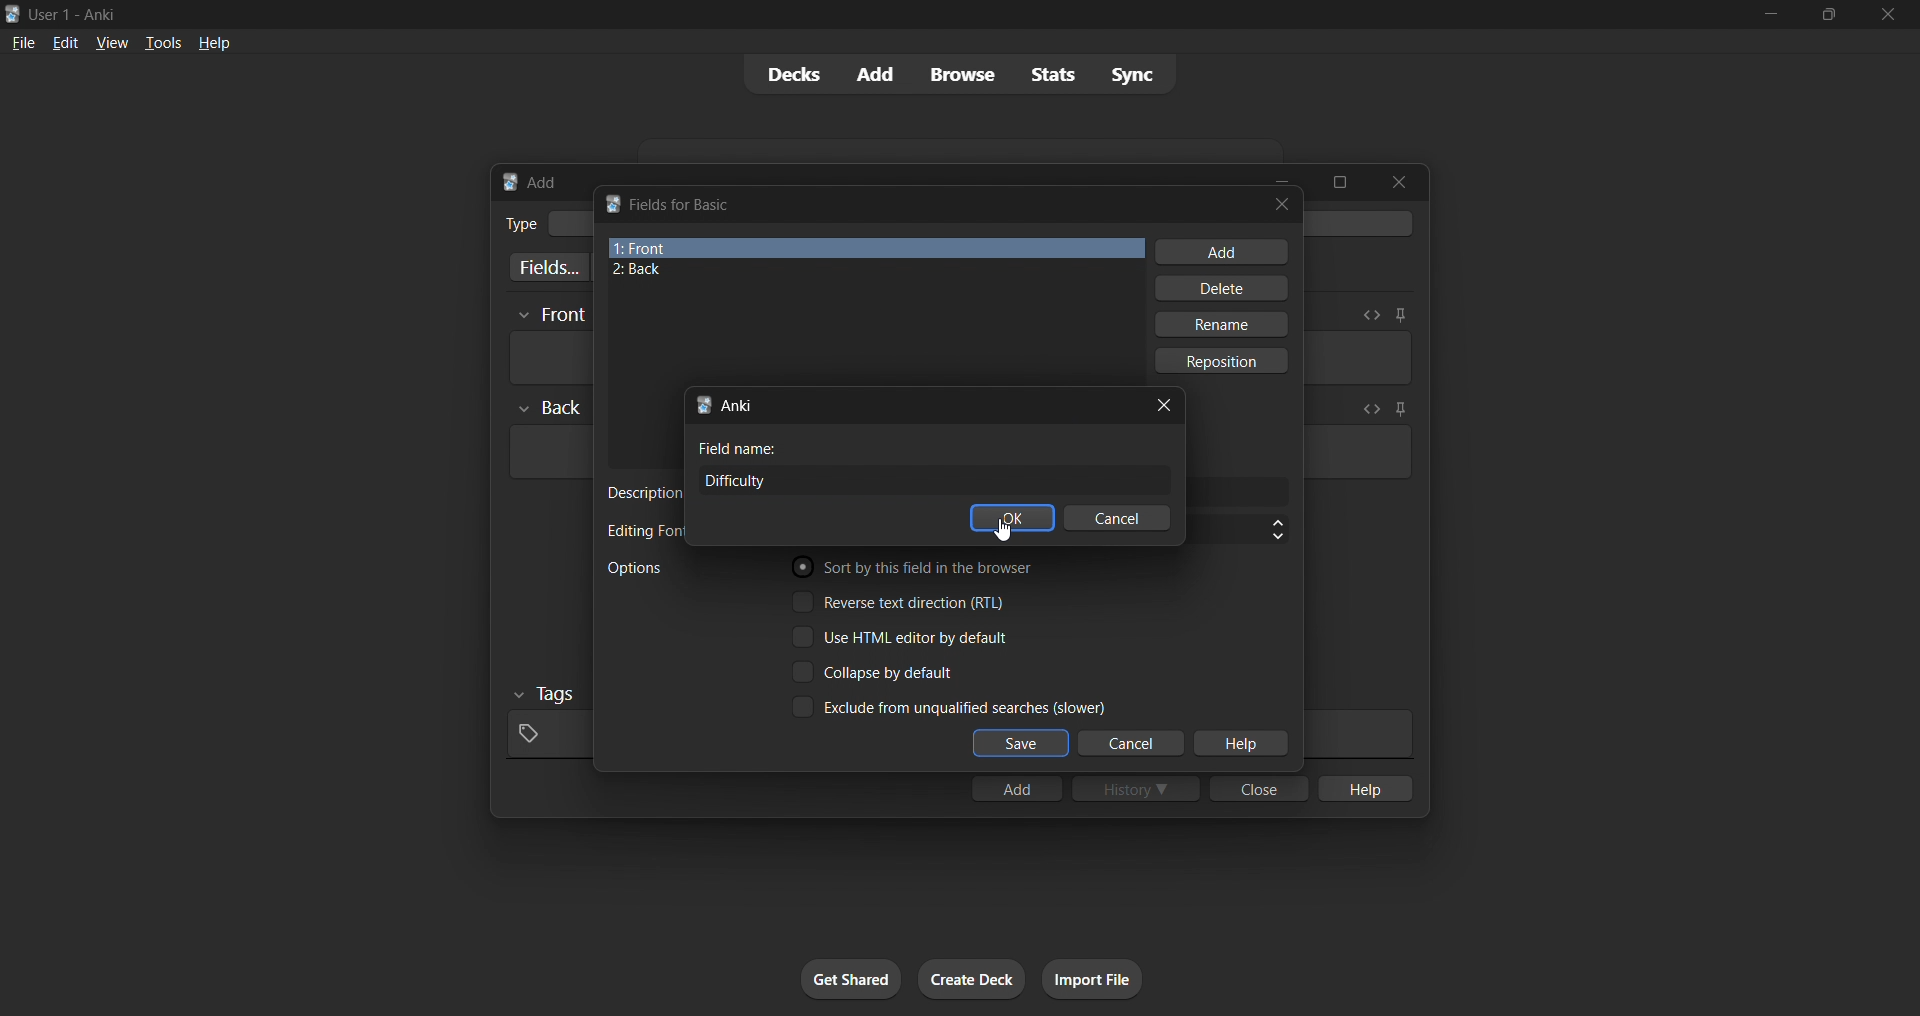 This screenshot has height=1016, width=1920. I want to click on help, so click(1240, 744).